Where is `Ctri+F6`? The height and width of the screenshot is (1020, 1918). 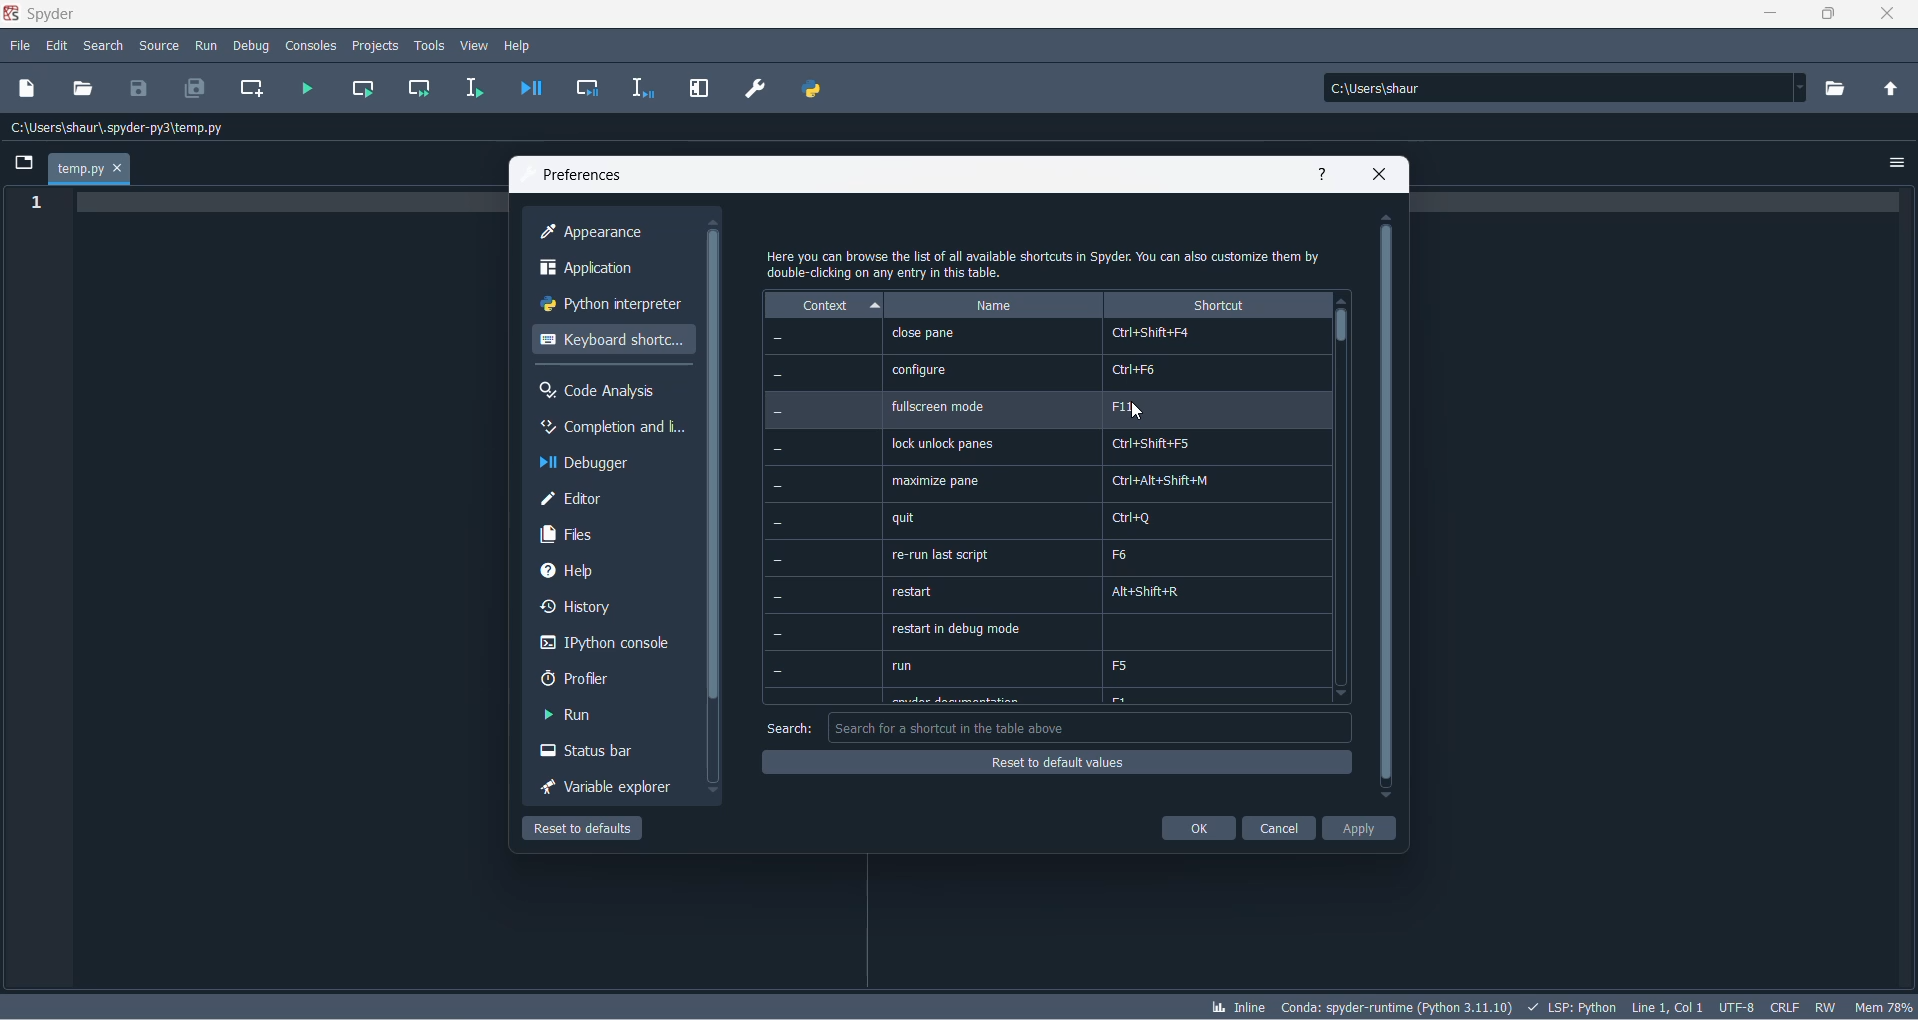 Ctri+F6 is located at coordinates (1137, 368).